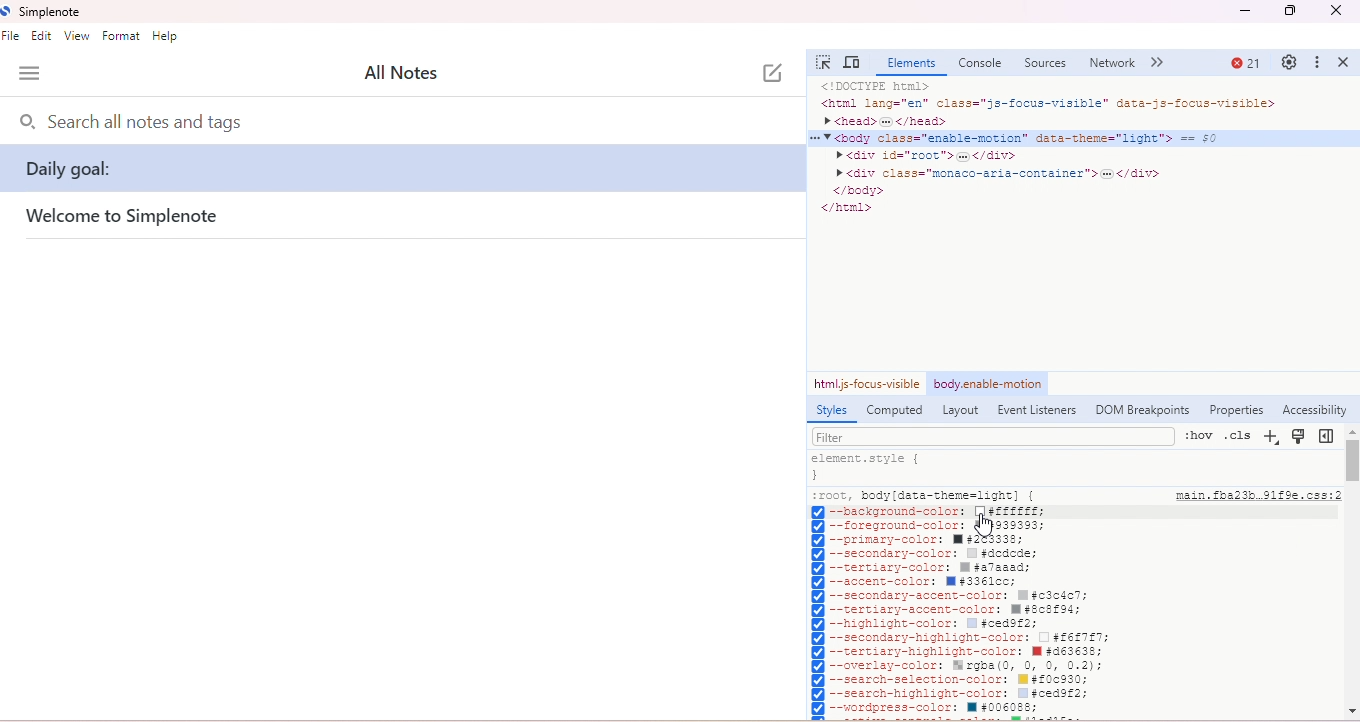 This screenshot has width=1360, height=722. Describe the element at coordinates (1318, 63) in the screenshot. I see `customize and control dev tools` at that location.